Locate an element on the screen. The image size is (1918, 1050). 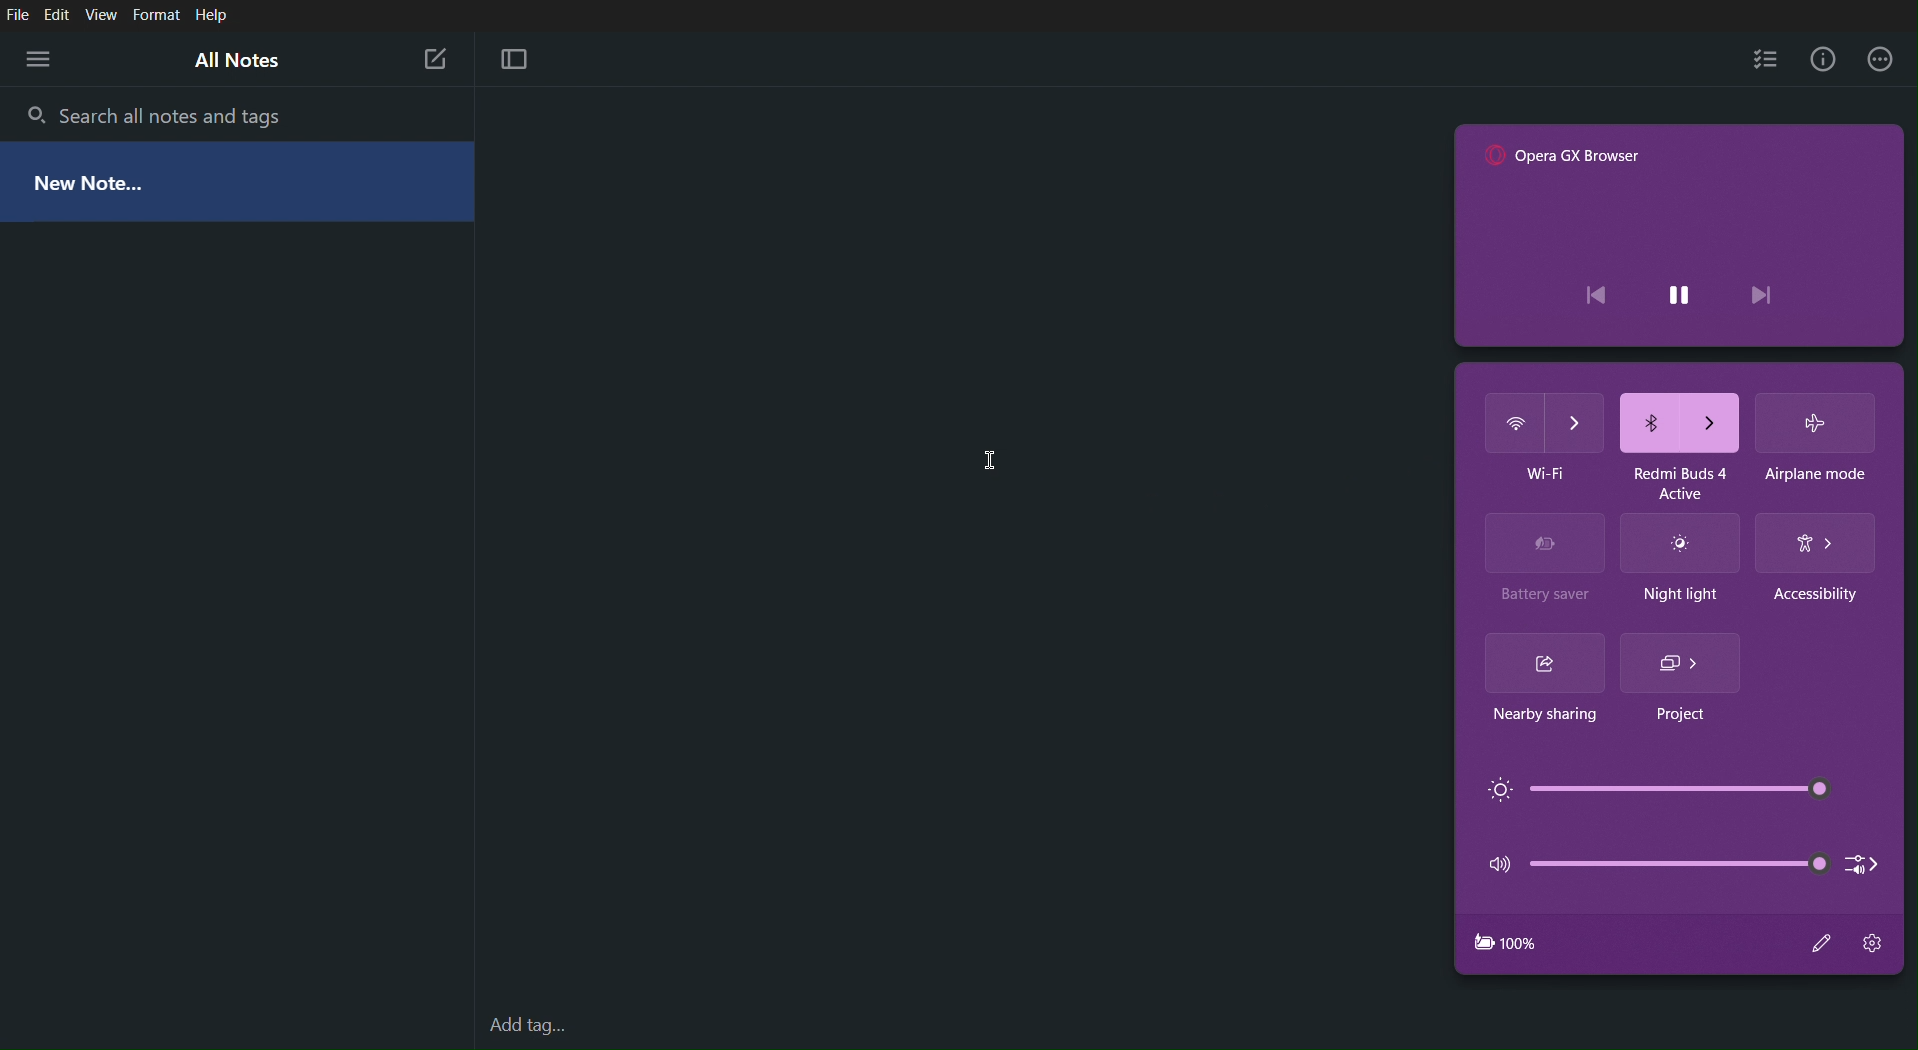
Airplane mode is located at coordinates (1816, 474).